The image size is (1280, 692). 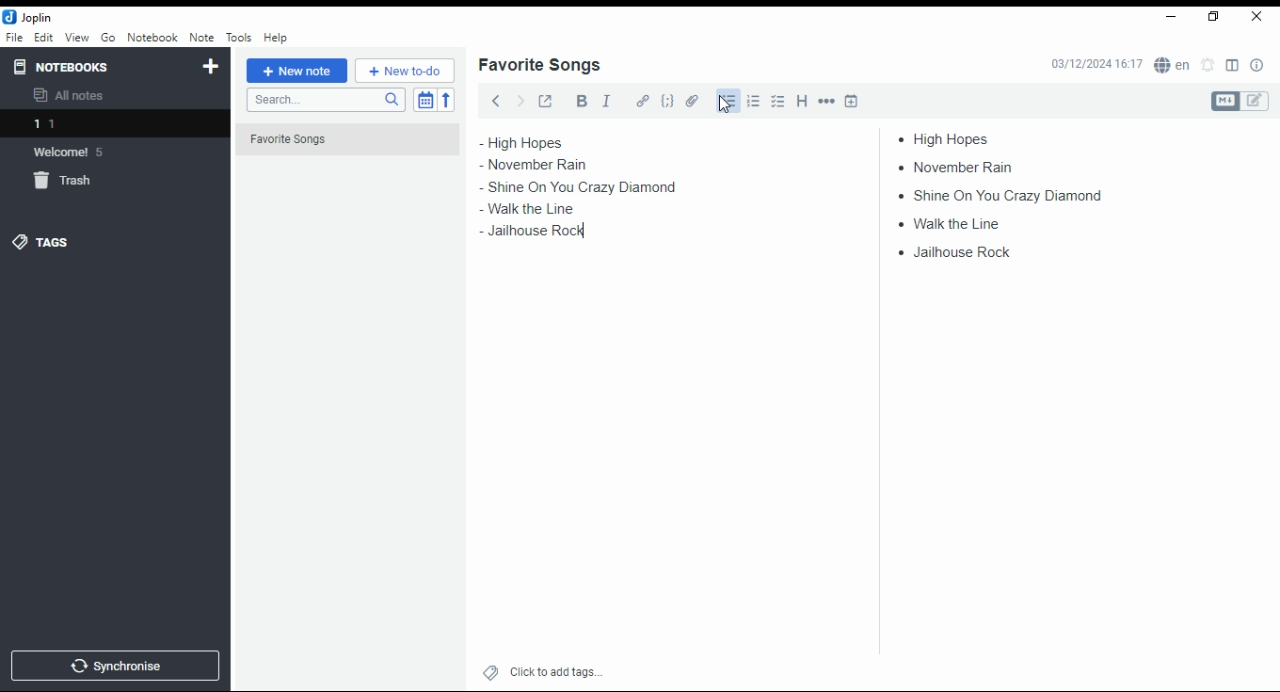 What do you see at coordinates (1258, 17) in the screenshot?
I see `close window` at bounding box center [1258, 17].